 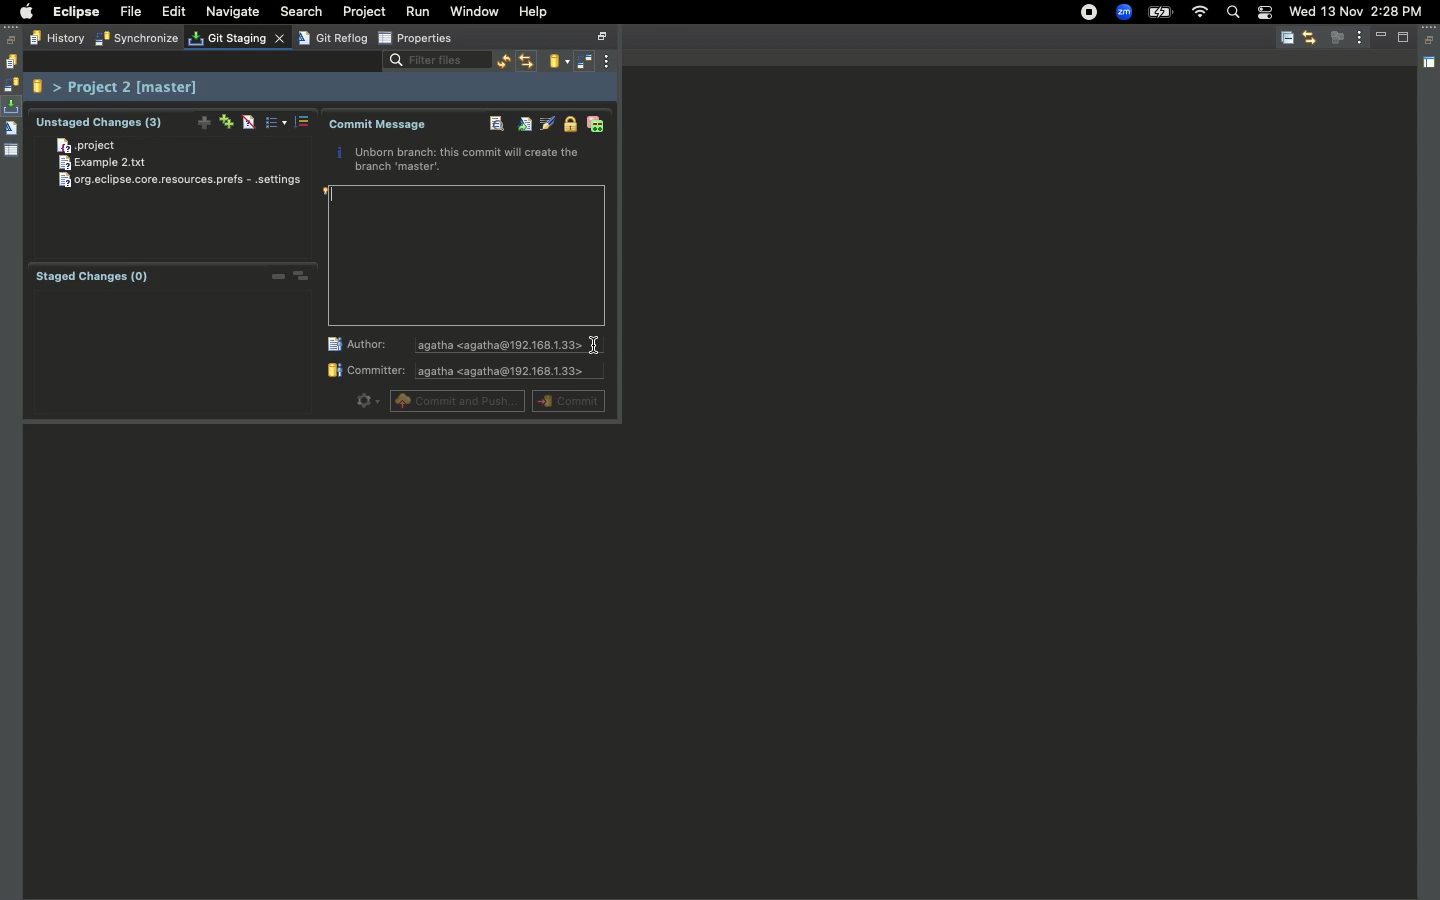 What do you see at coordinates (1199, 13) in the screenshot?
I see `Internet` at bounding box center [1199, 13].